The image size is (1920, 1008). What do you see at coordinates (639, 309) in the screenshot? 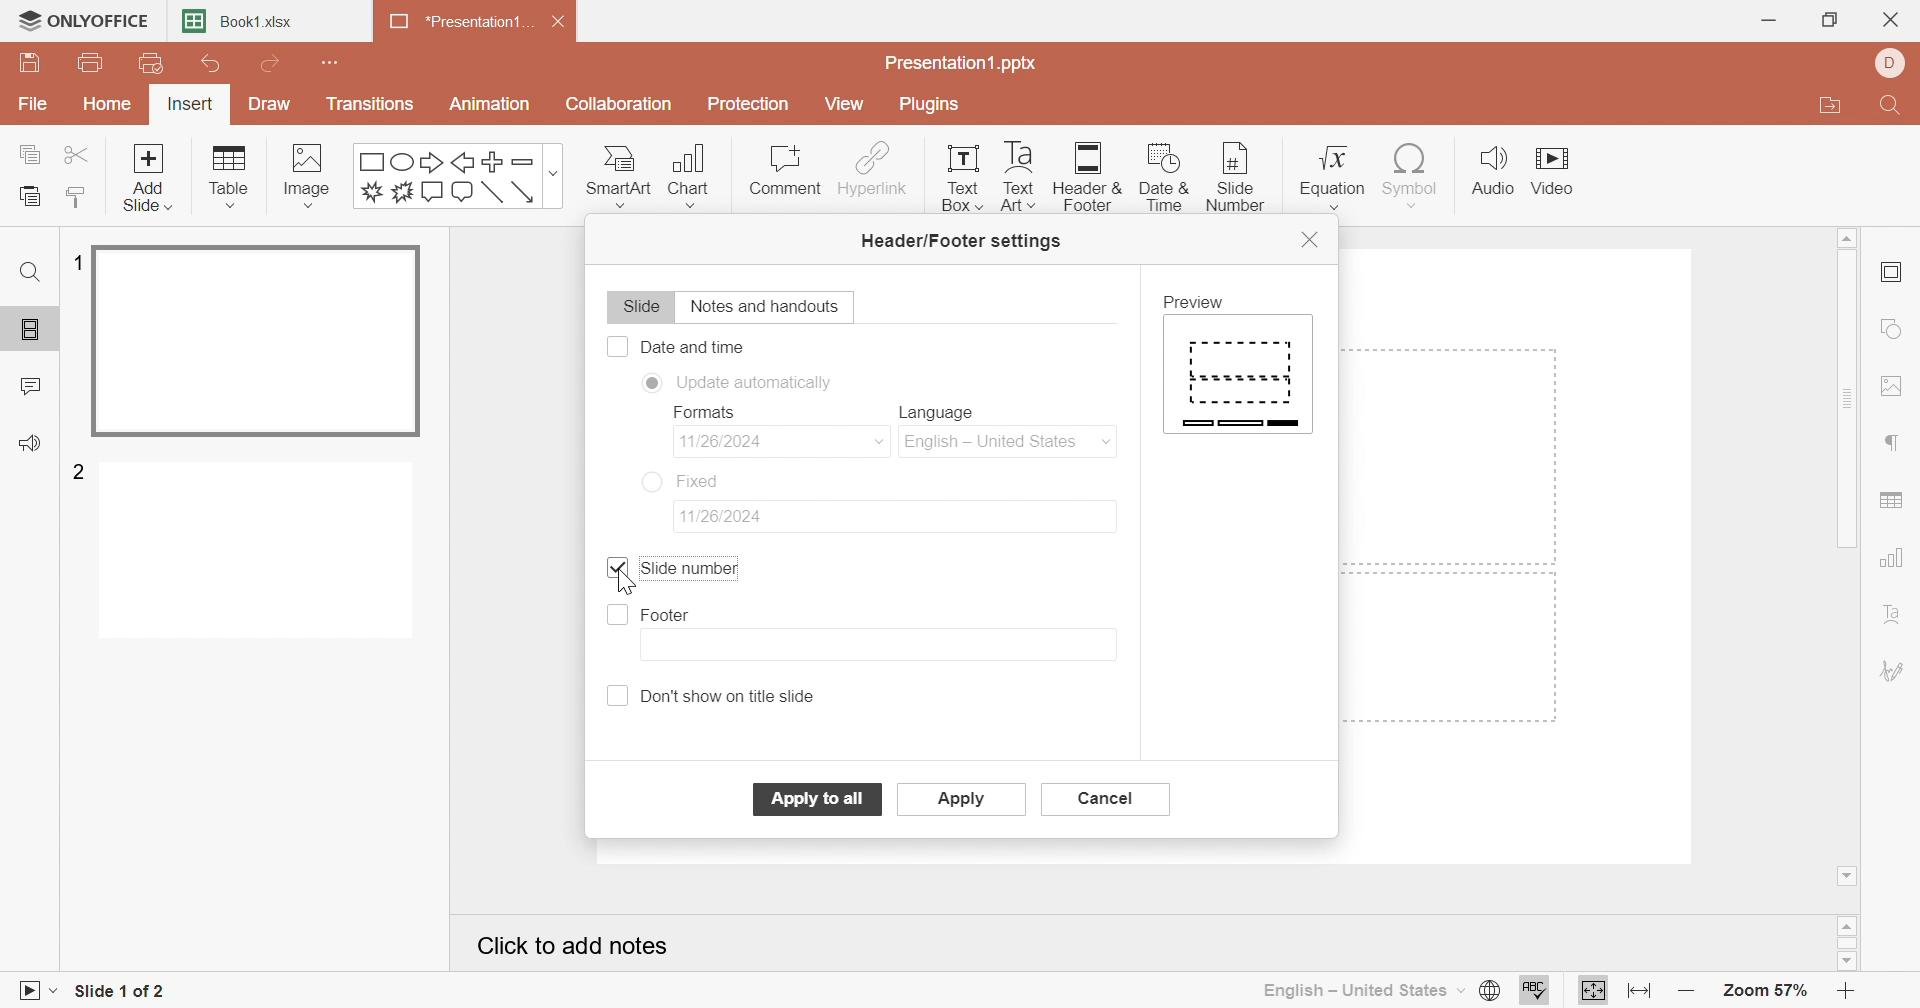
I see `Slide` at bounding box center [639, 309].